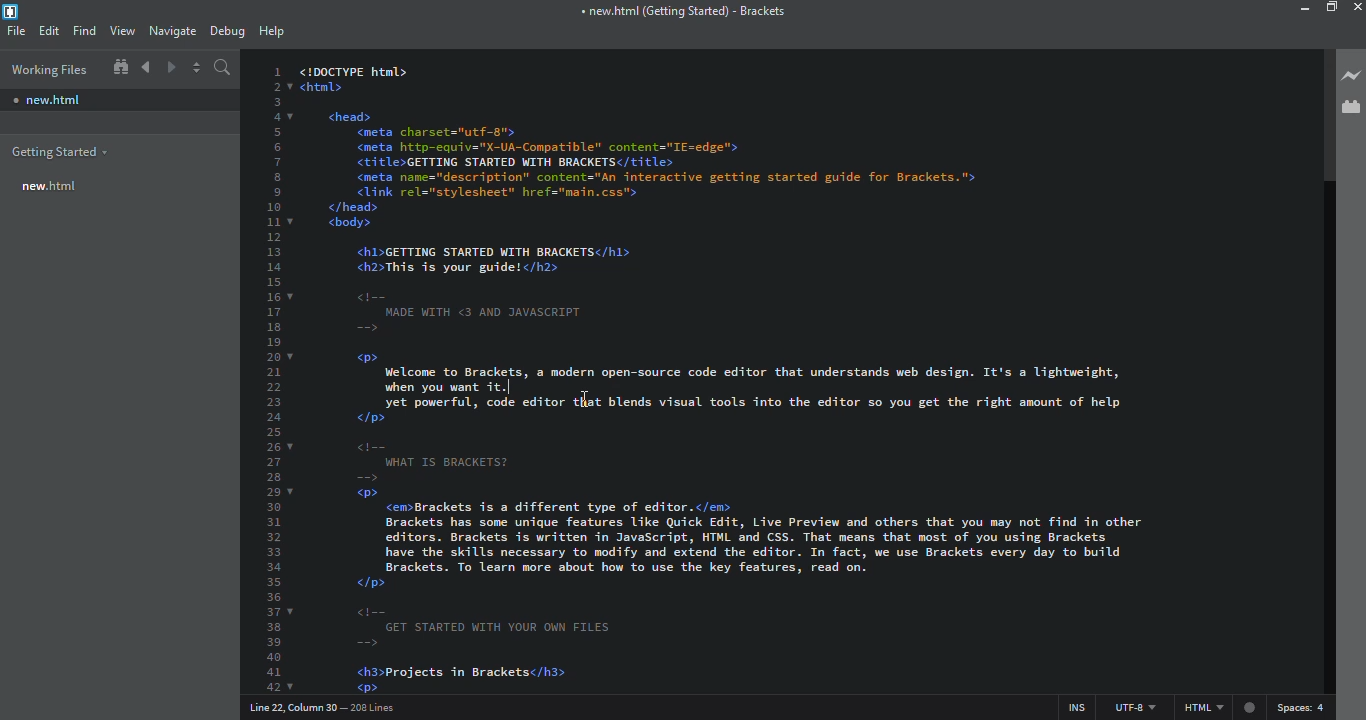 This screenshot has width=1366, height=720. What do you see at coordinates (1318, 115) in the screenshot?
I see `scroll bar` at bounding box center [1318, 115].